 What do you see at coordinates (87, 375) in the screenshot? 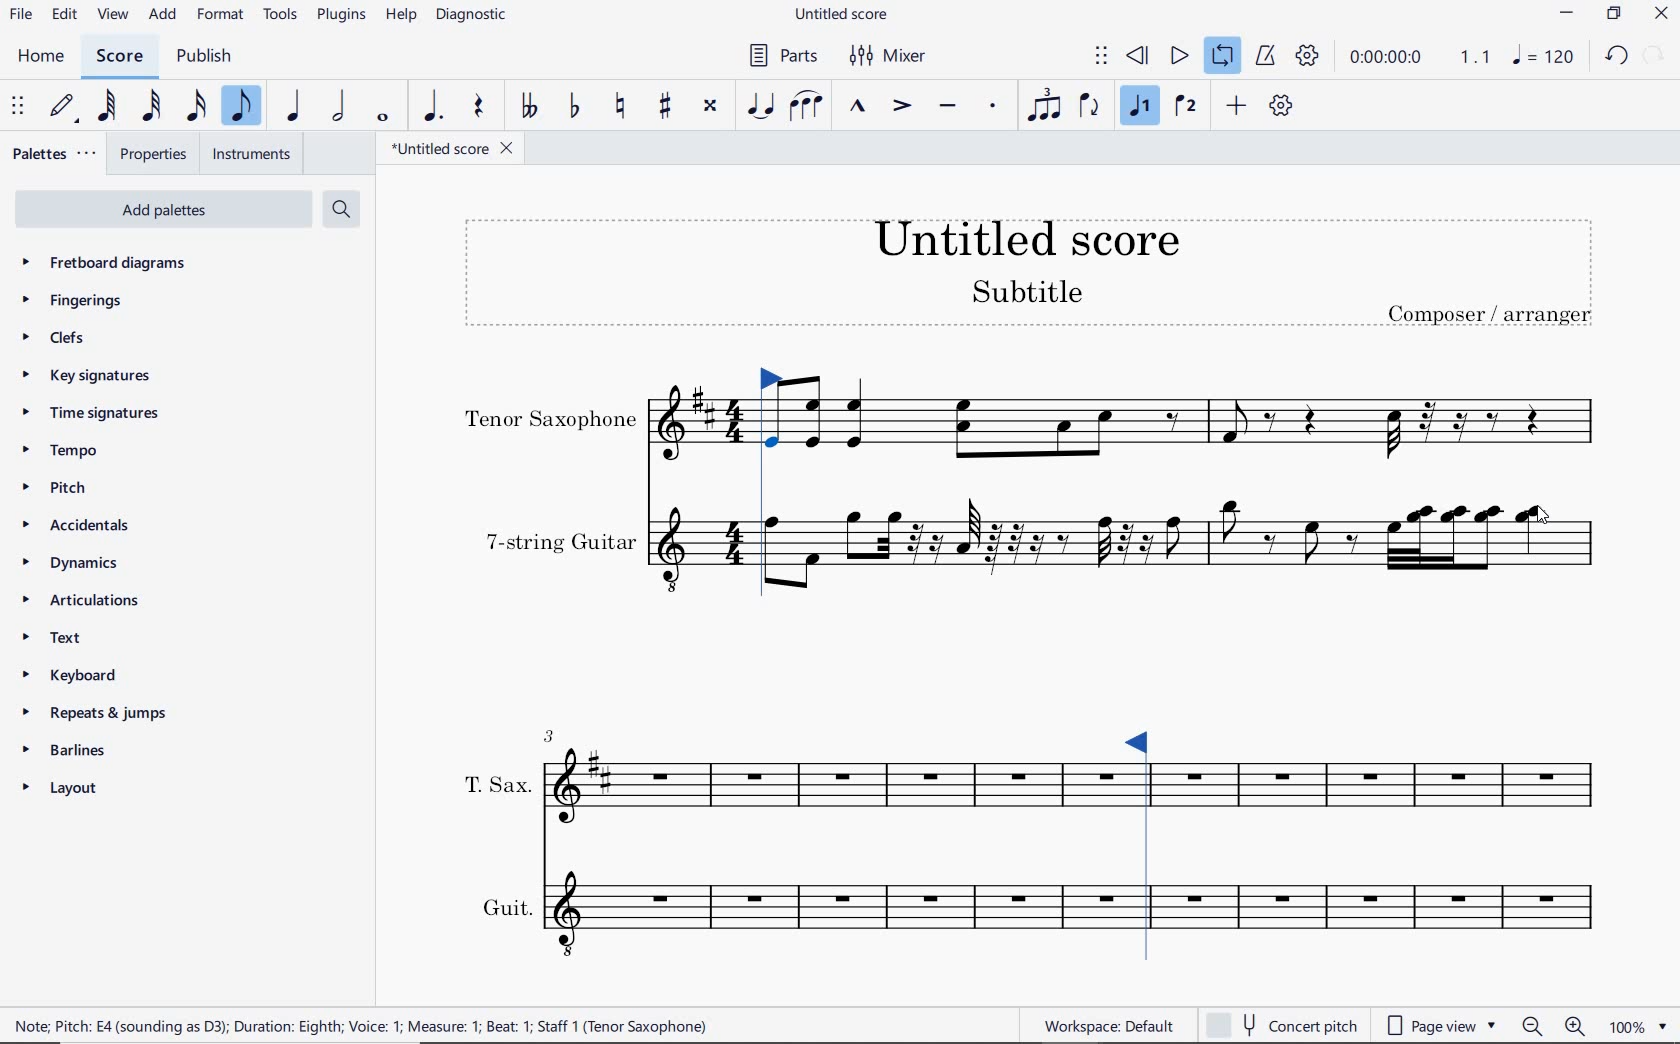
I see `KEY SIGNATURES` at bounding box center [87, 375].